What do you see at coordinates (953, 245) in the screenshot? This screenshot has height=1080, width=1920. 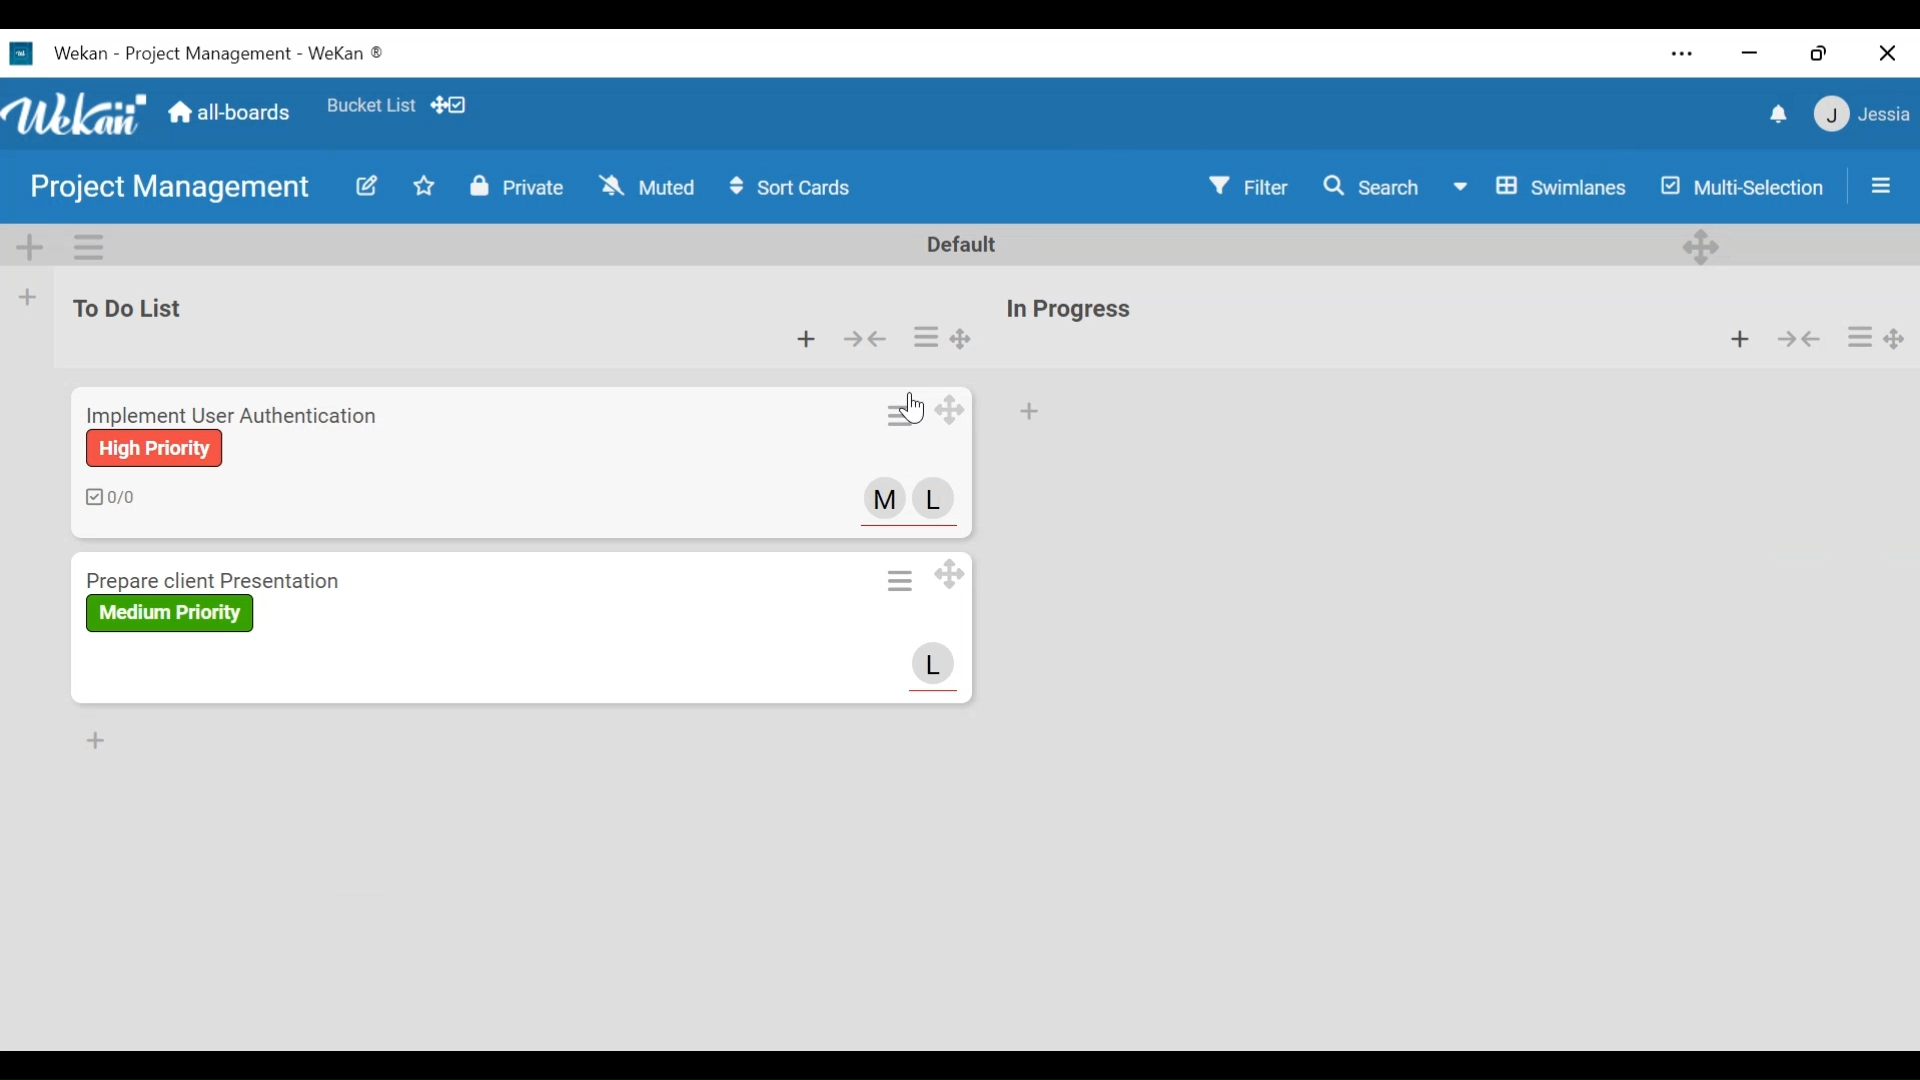 I see `Default` at bounding box center [953, 245].